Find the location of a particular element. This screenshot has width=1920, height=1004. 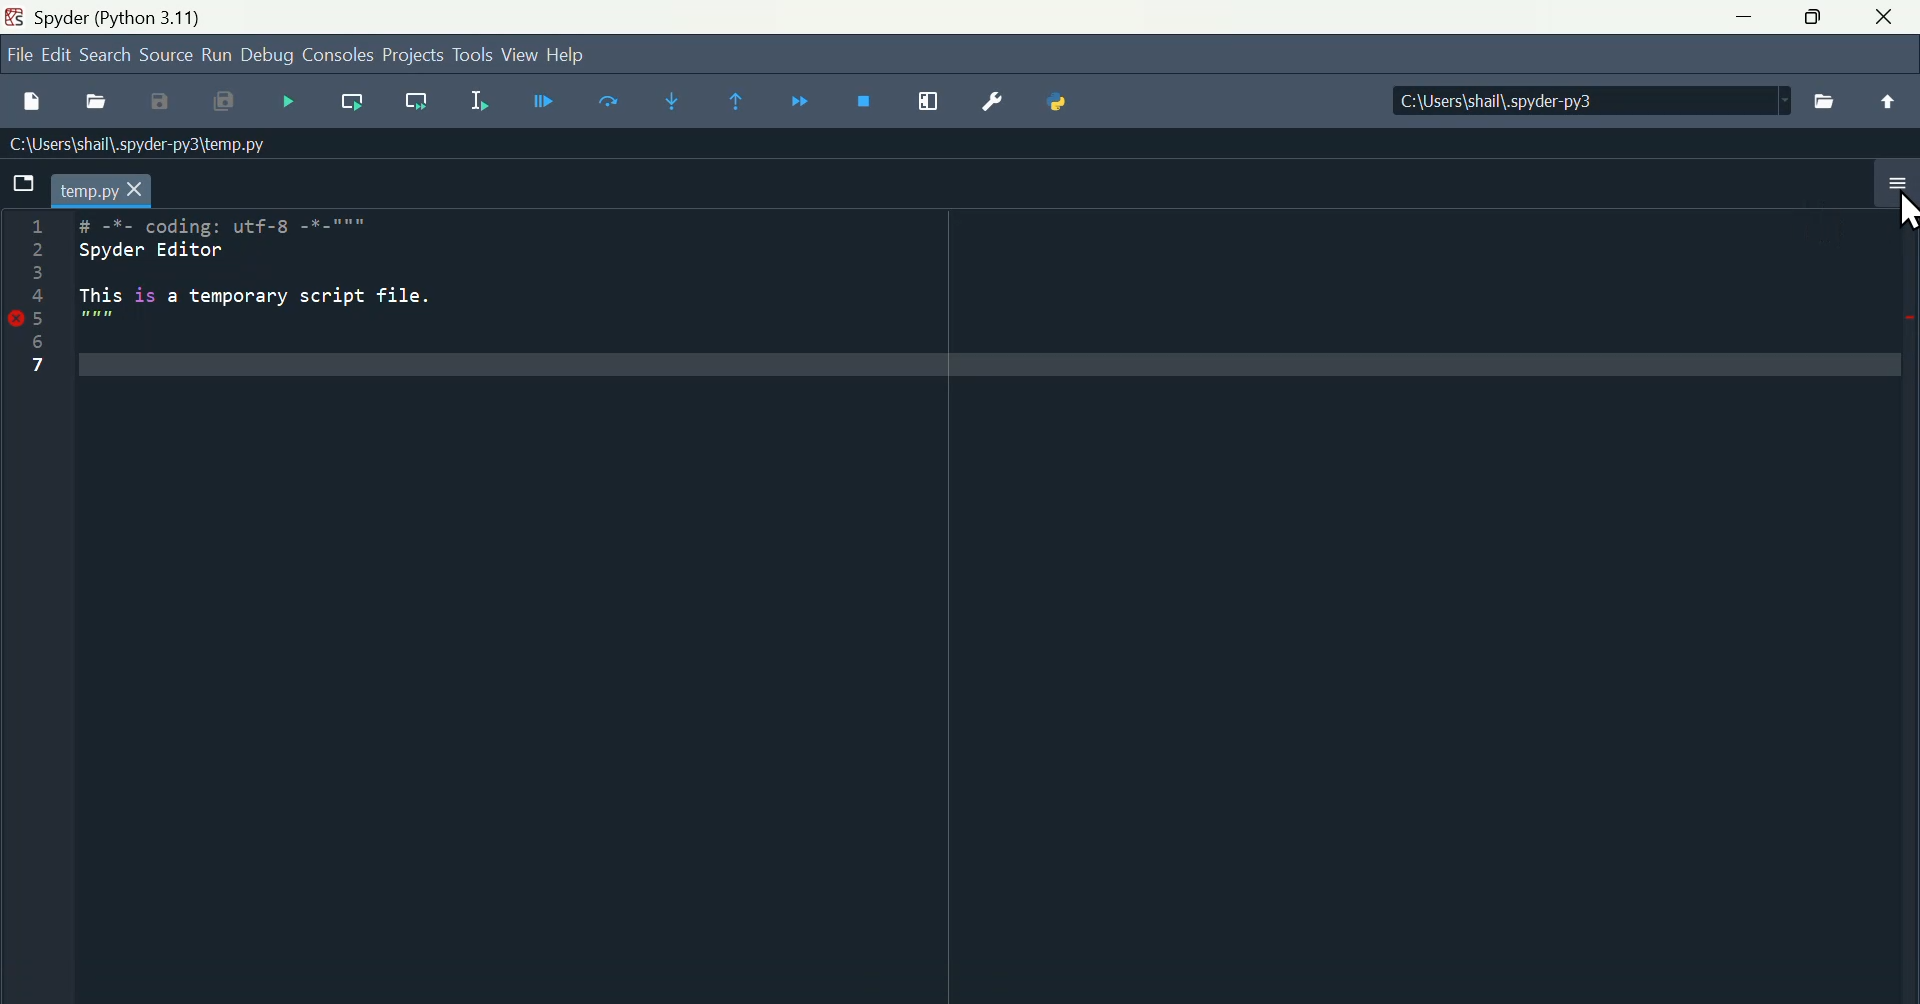

New file is located at coordinates (32, 100).